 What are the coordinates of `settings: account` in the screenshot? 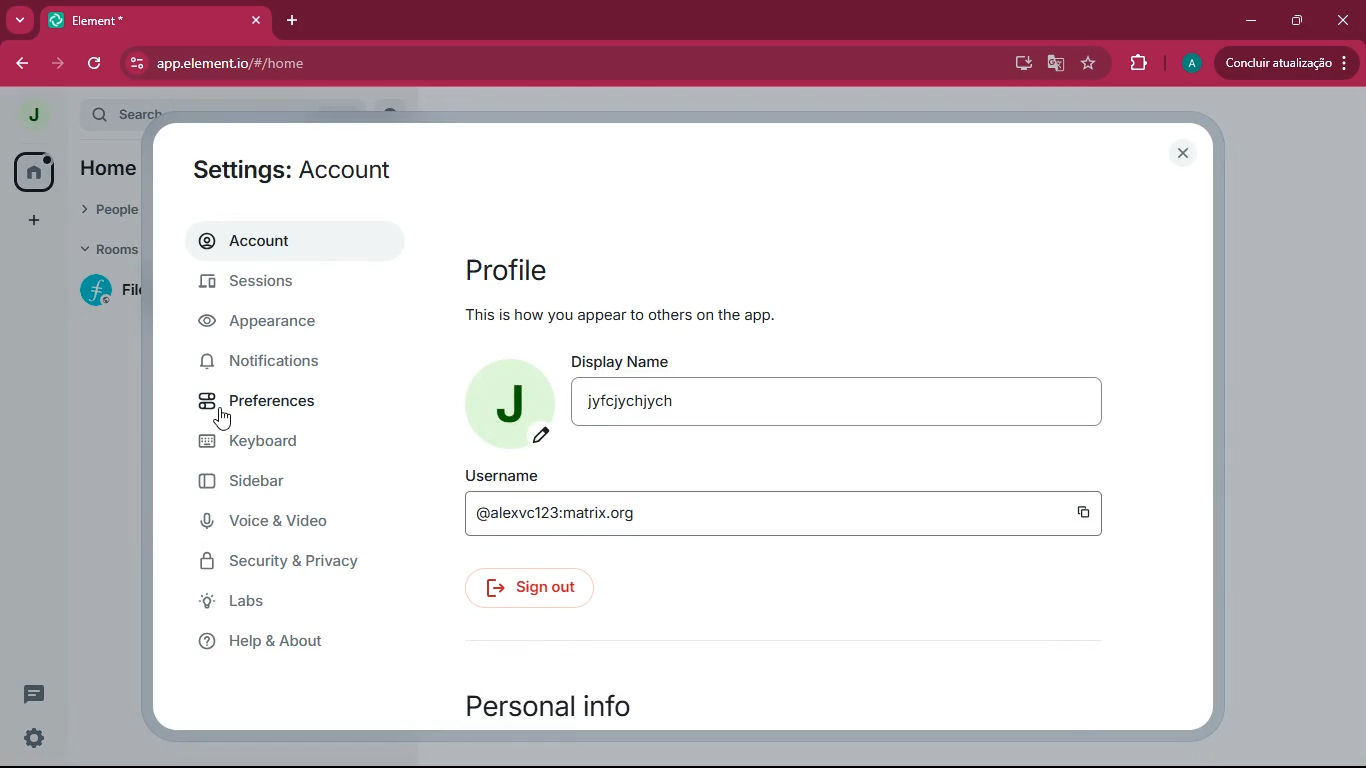 It's located at (304, 166).